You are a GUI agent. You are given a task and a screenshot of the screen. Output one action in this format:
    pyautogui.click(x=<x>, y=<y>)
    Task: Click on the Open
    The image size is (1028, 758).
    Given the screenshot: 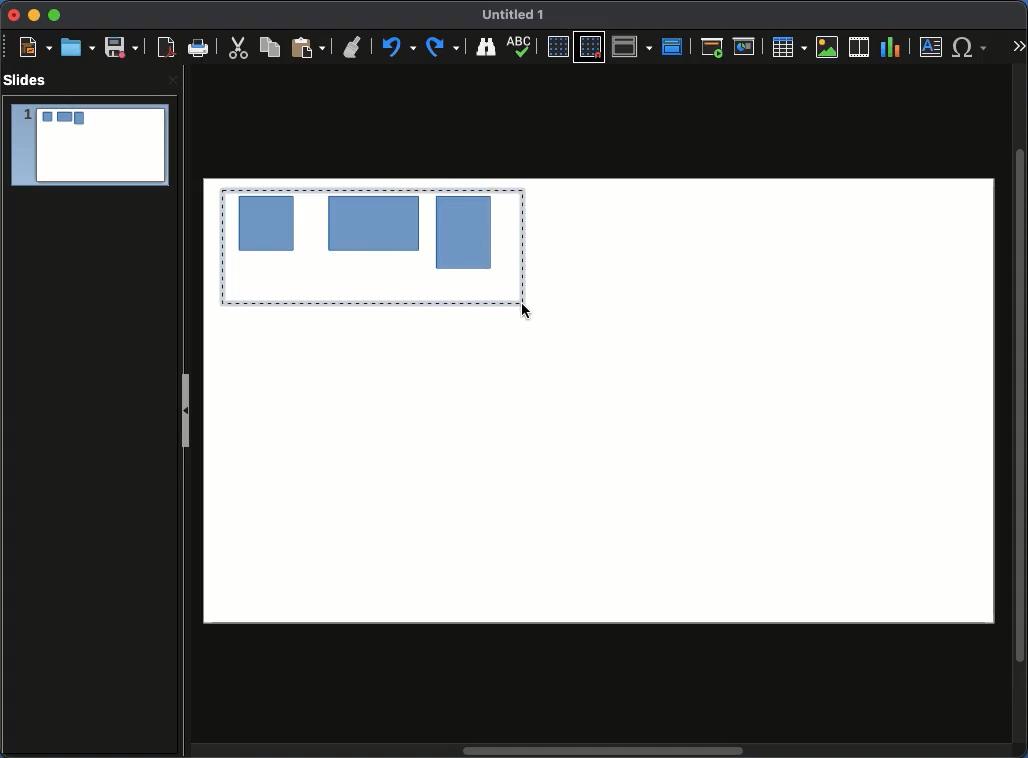 What is the action you would take?
    pyautogui.click(x=76, y=47)
    